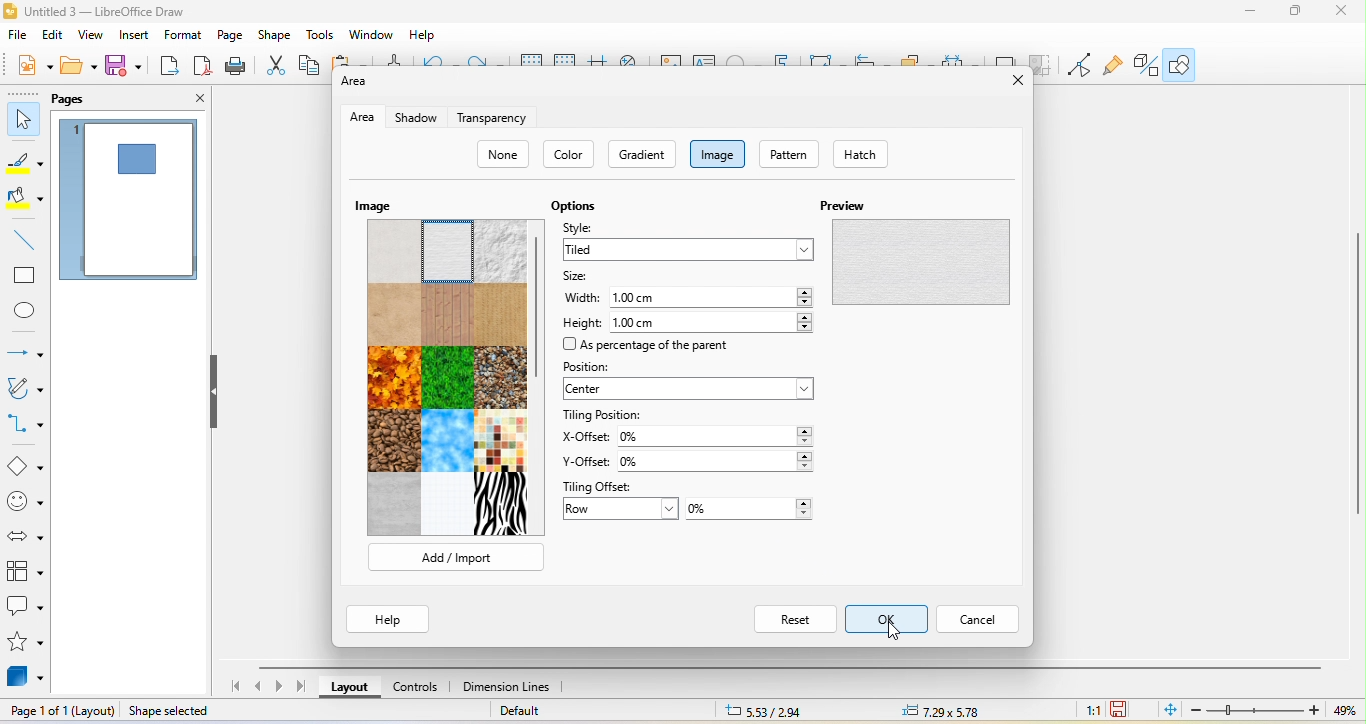 Image resolution: width=1366 pixels, height=724 pixels. I want to click on page 1 of 1, so click(60, 713).